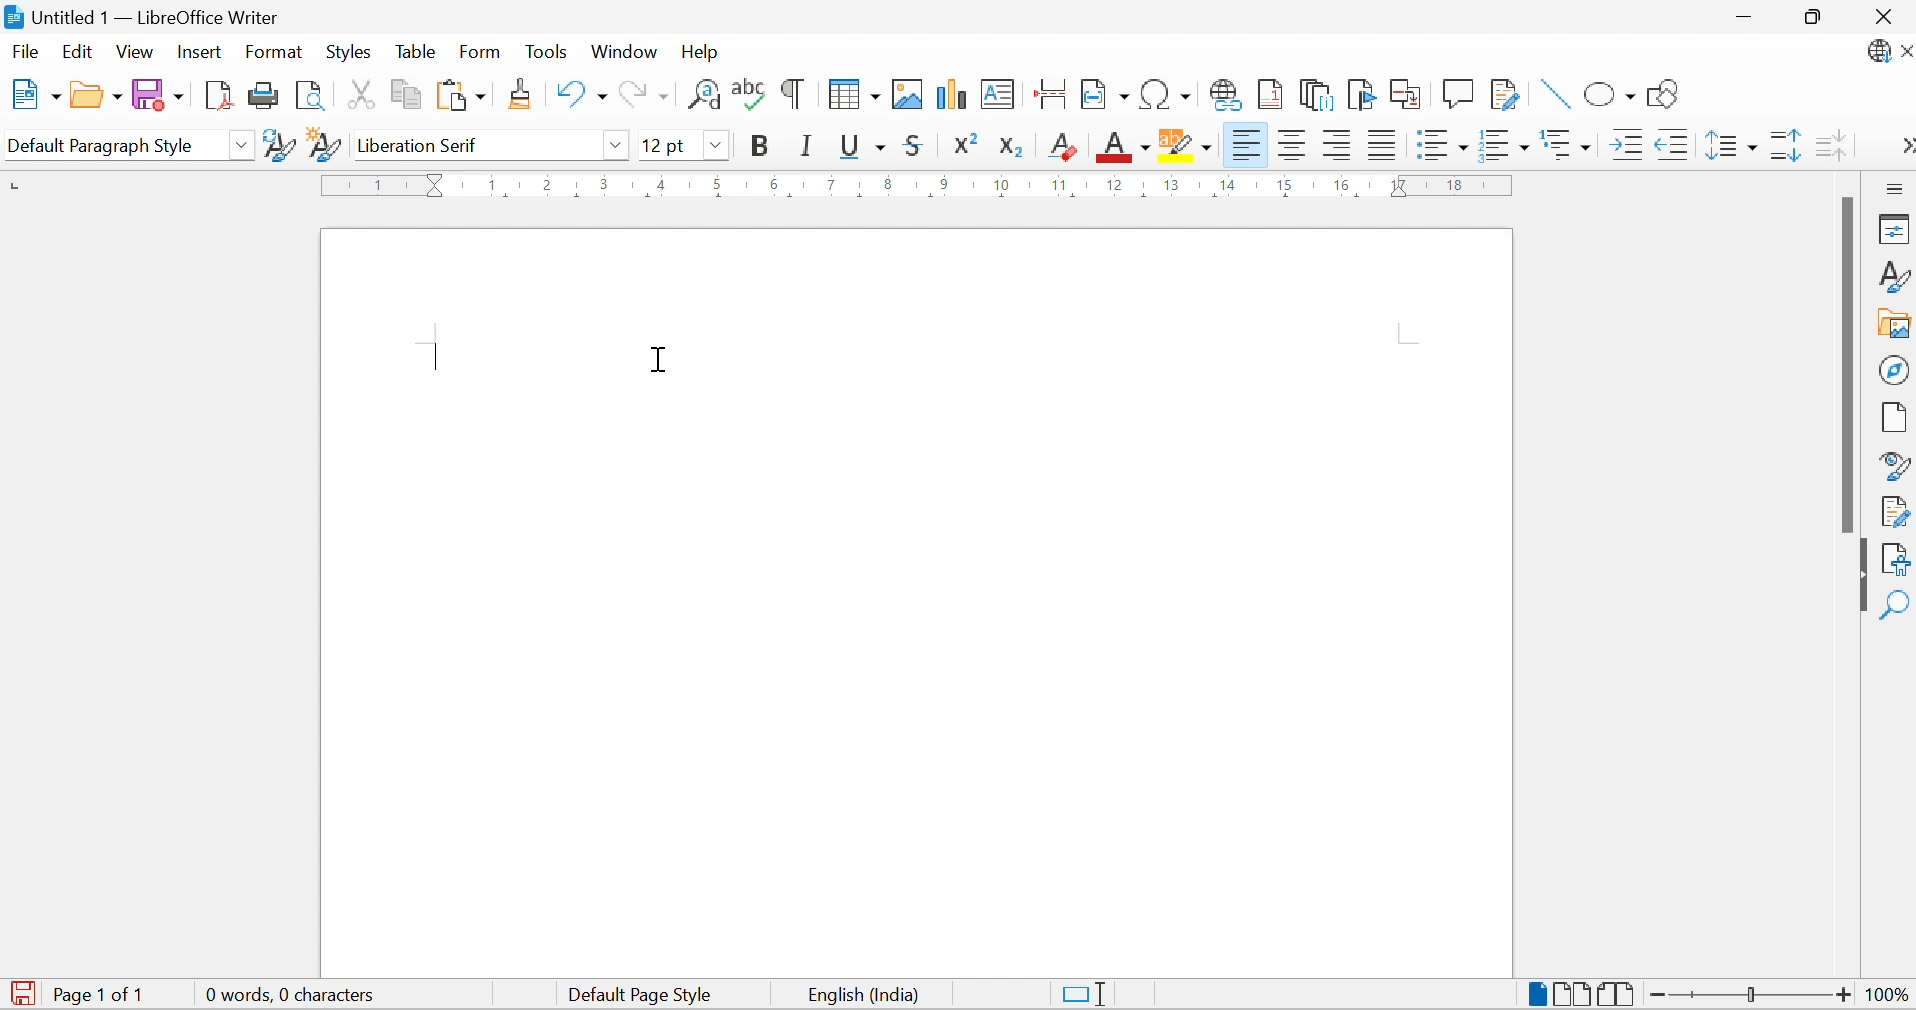 This screenshot has height=1010, width=1916. Describe the element at coordinates (437, 185) in the screenshot. I see `Triangular Markers` at that location.